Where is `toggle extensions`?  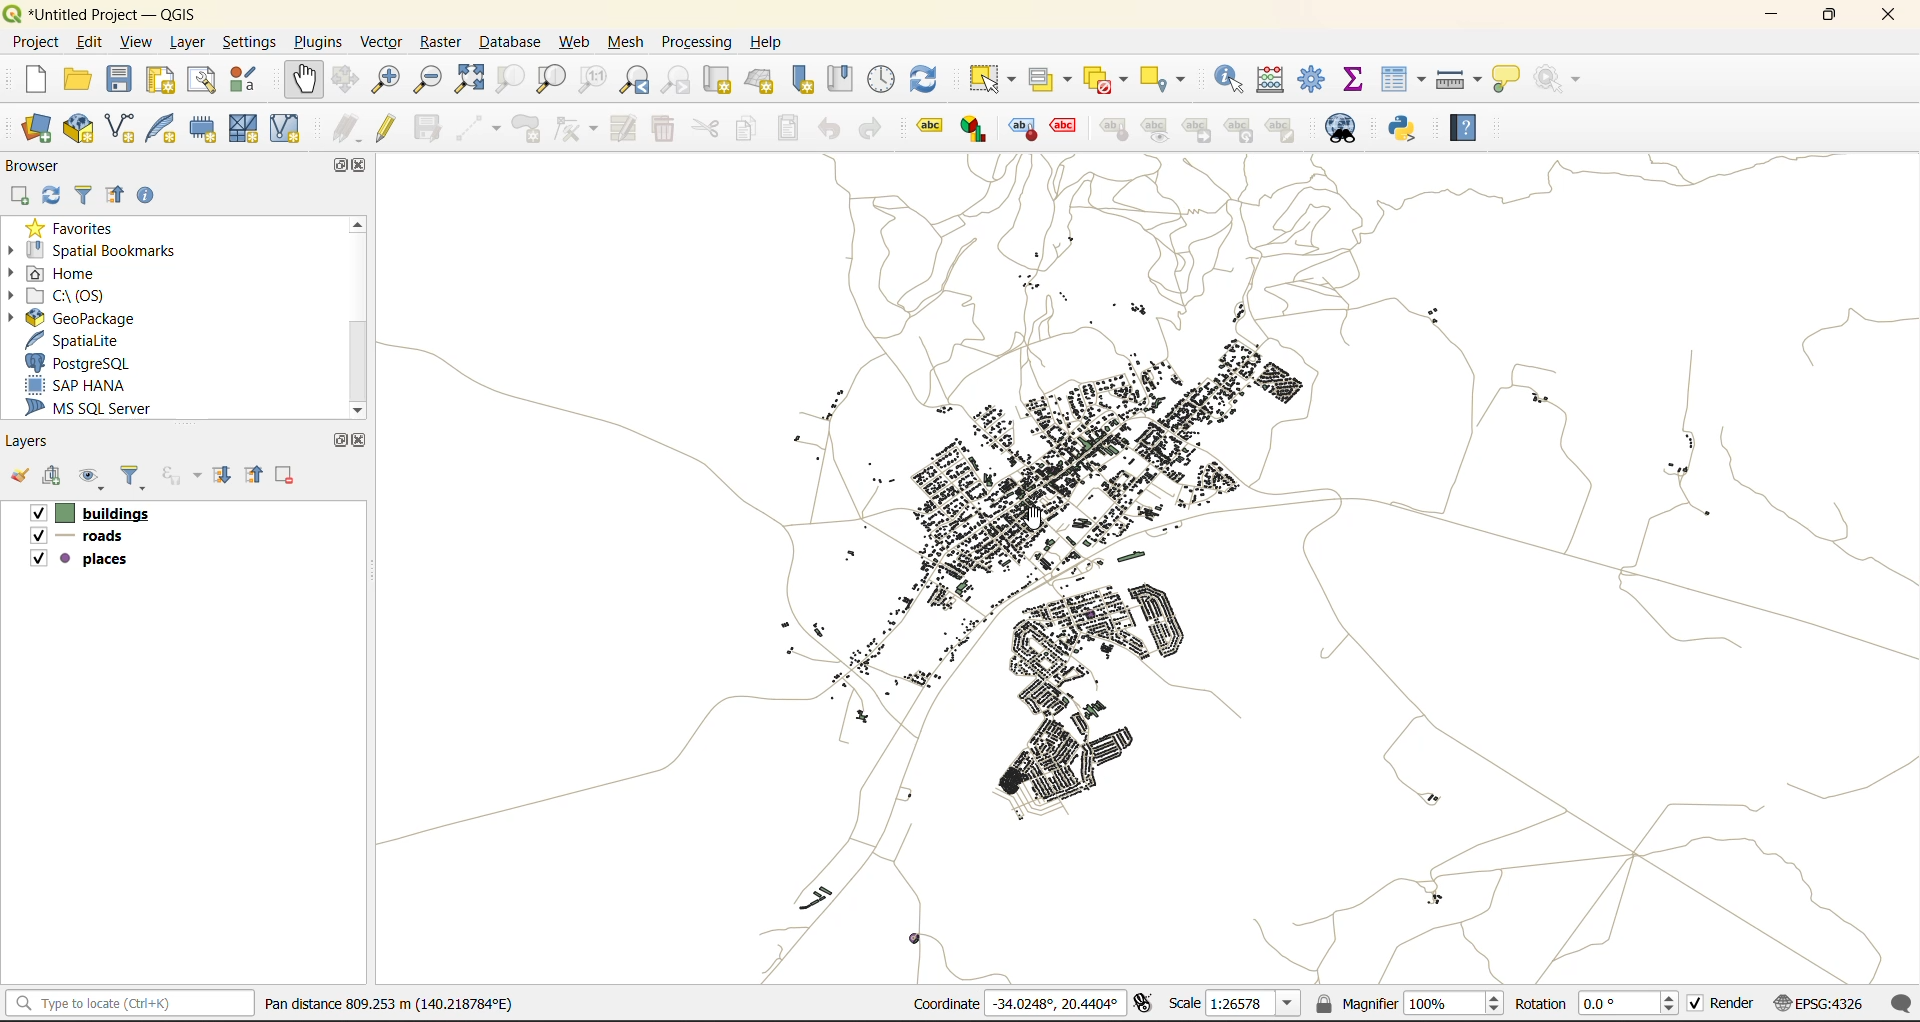 toggle extensions is located at coordinates (1149, 1004).